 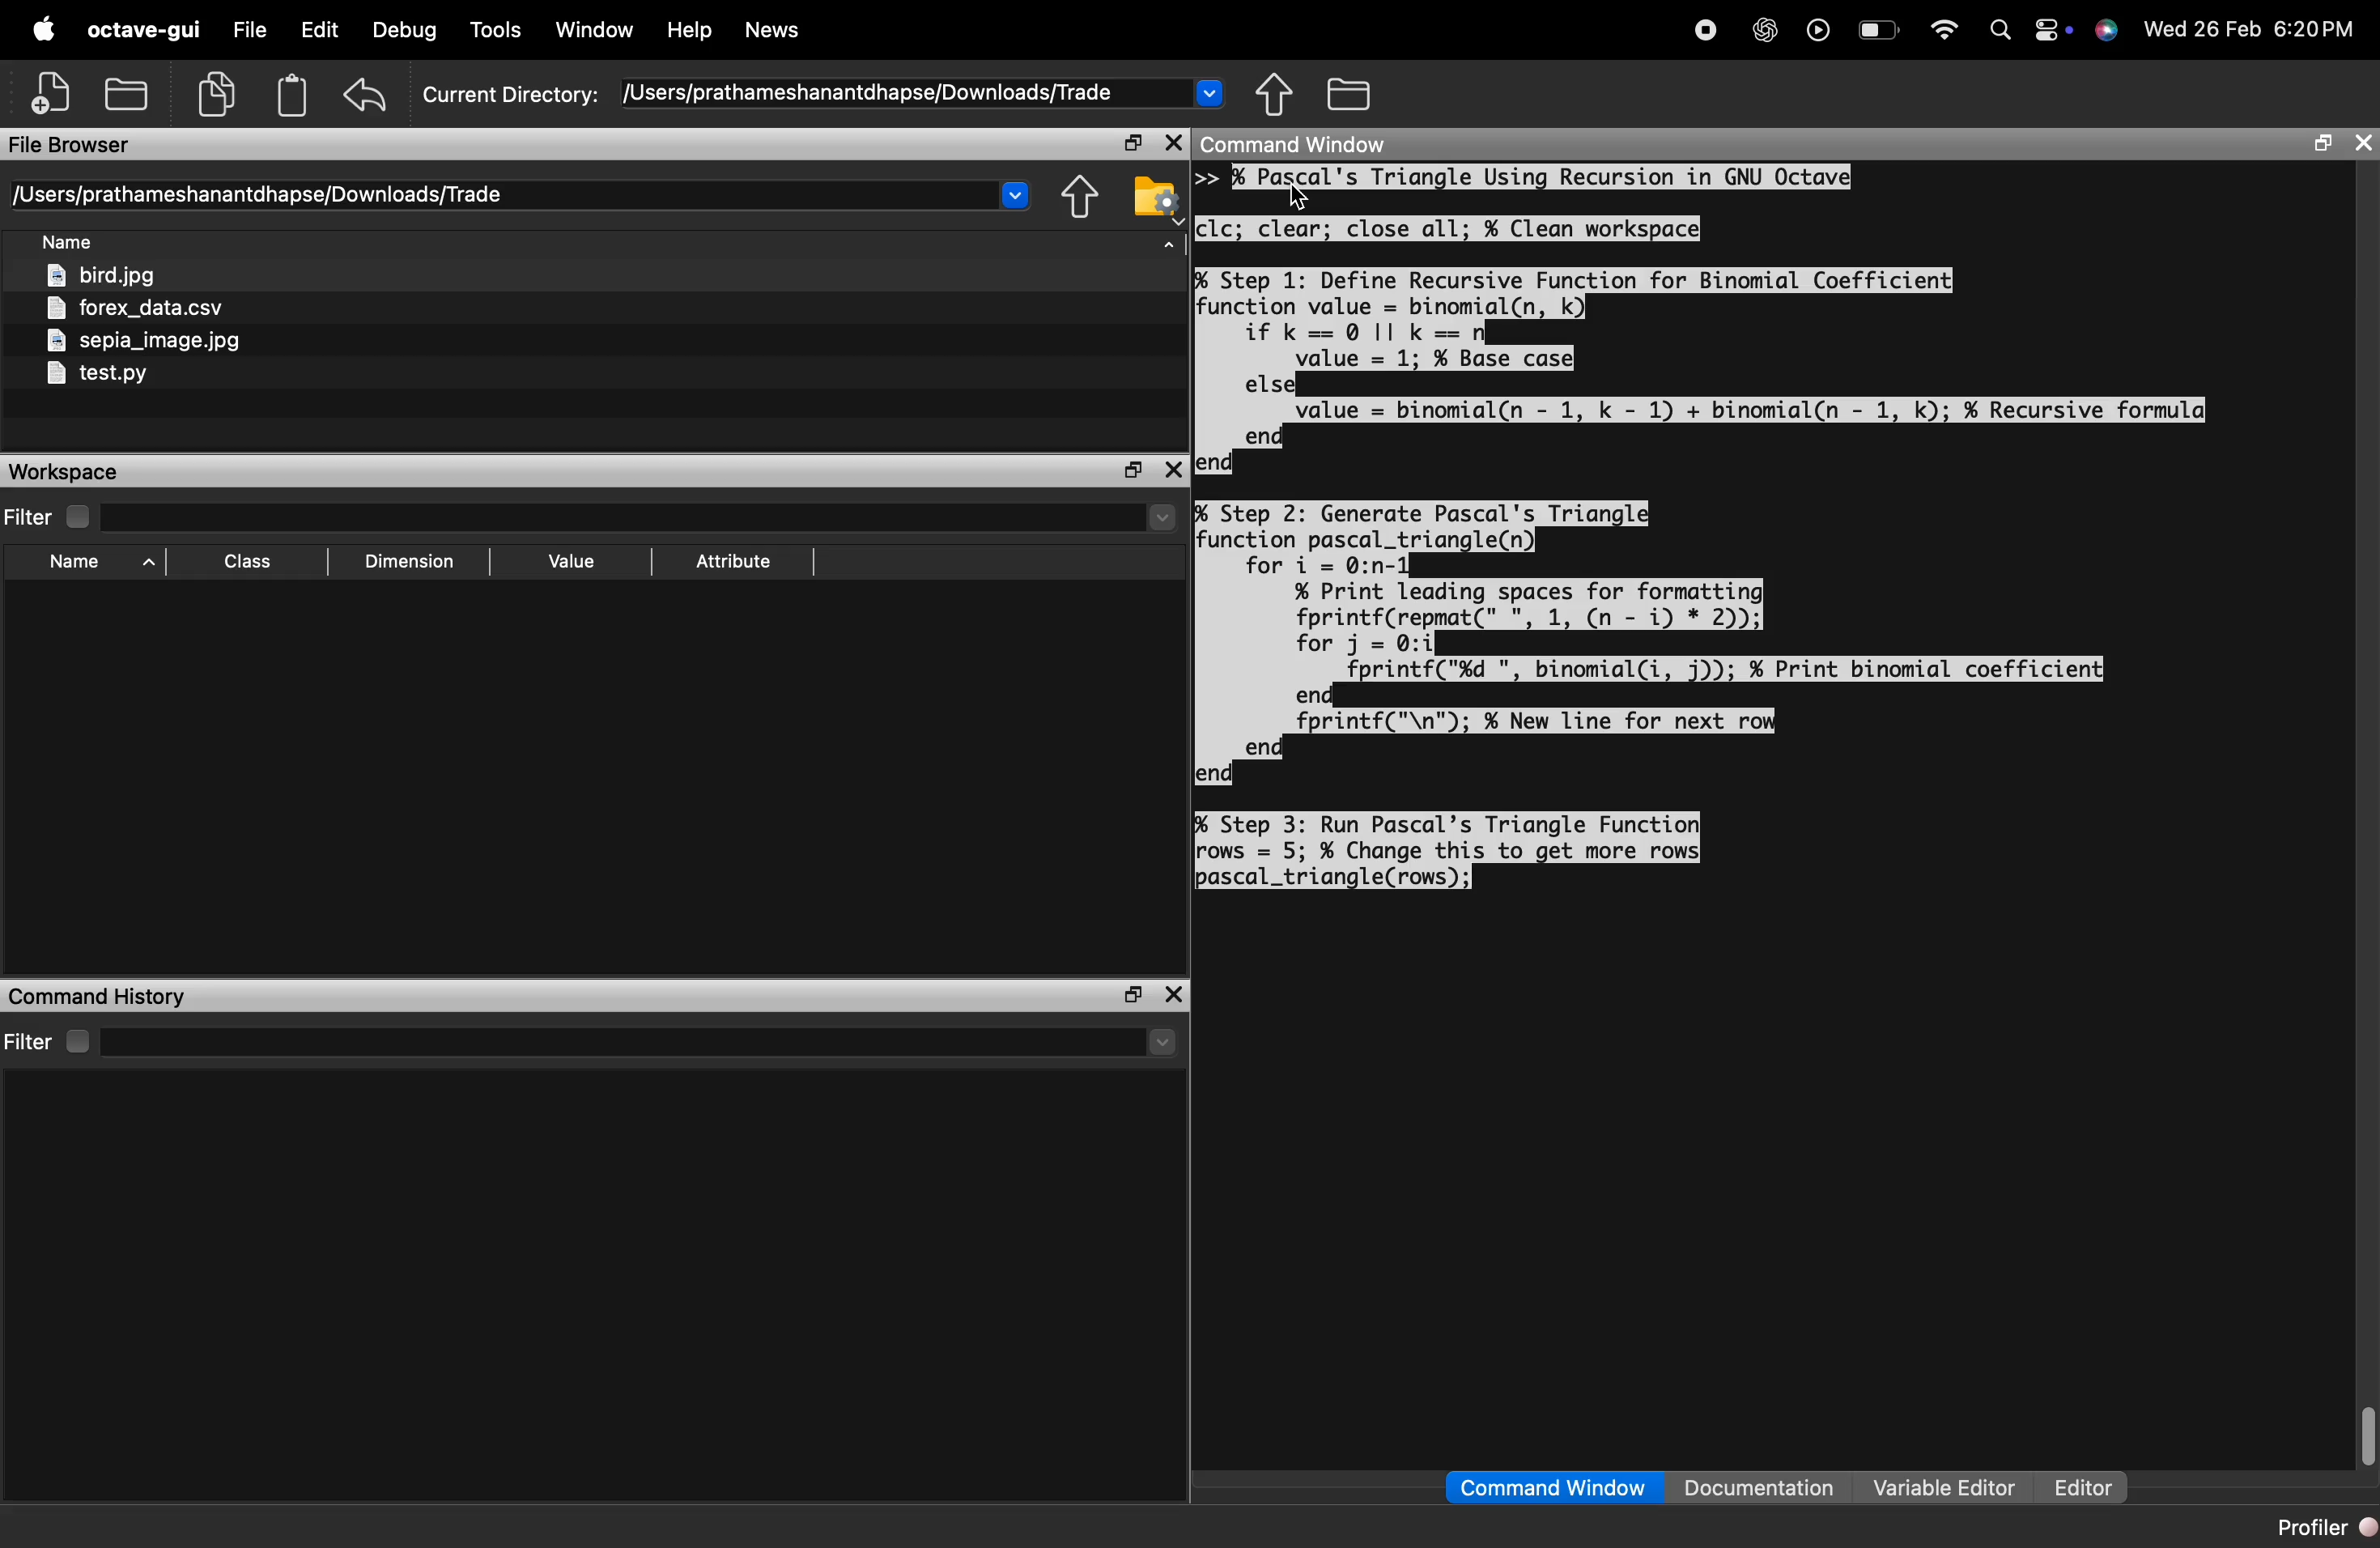 I want to click on Current Directory:, so click(x=509, y=96).